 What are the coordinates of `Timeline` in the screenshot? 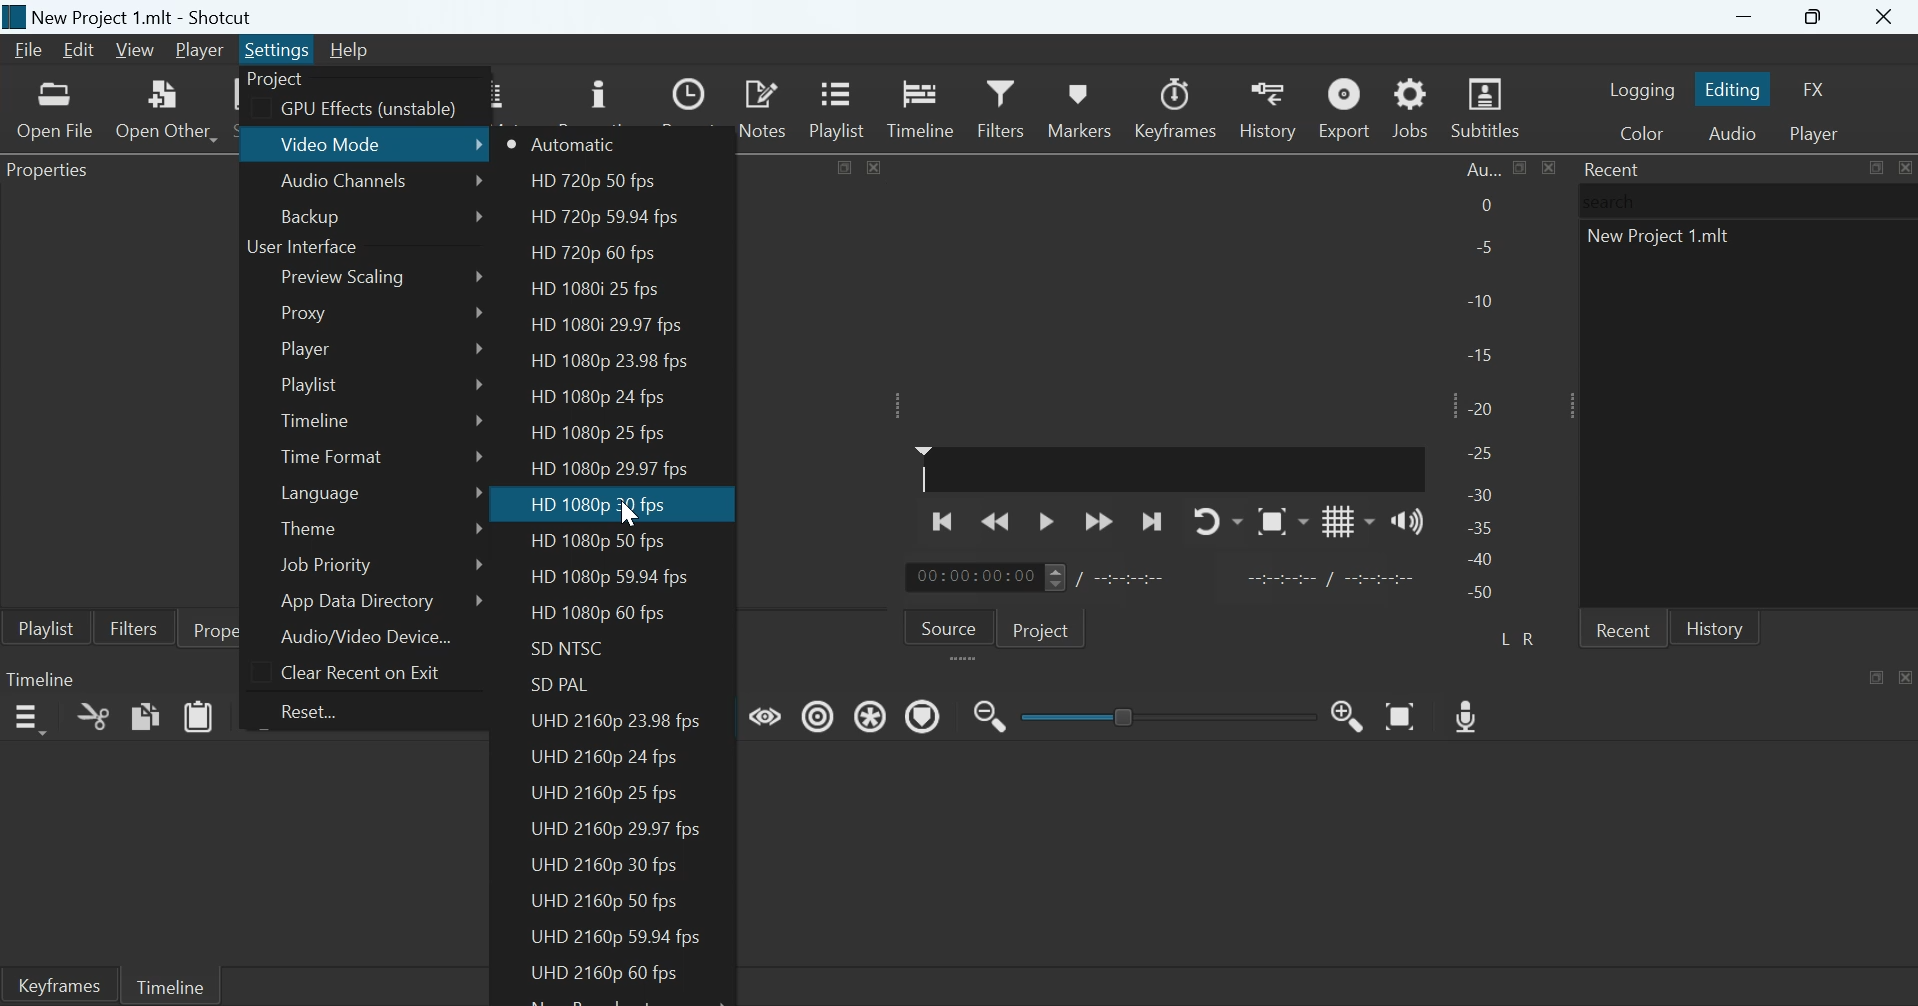 It's located at (169, 984).